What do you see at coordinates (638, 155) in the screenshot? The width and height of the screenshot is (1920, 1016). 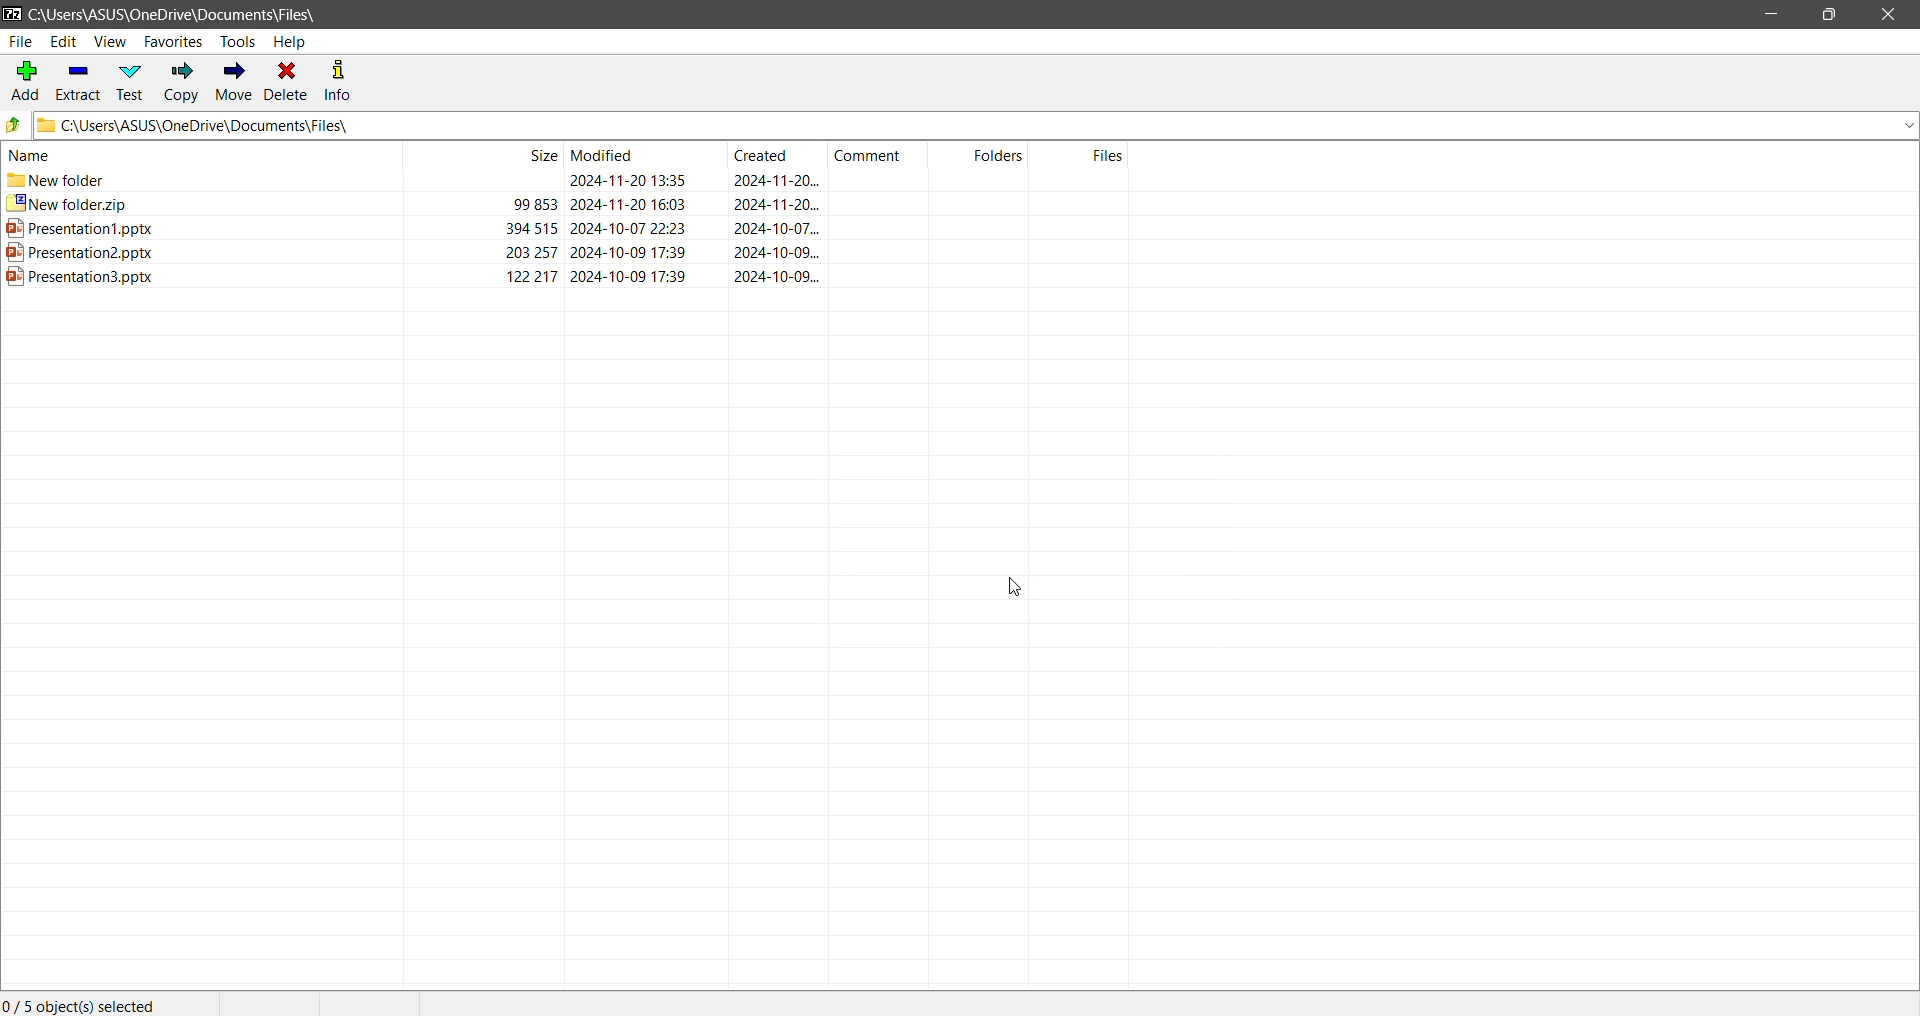 I see `Files Modified Date` at bounding box center [638, 155].